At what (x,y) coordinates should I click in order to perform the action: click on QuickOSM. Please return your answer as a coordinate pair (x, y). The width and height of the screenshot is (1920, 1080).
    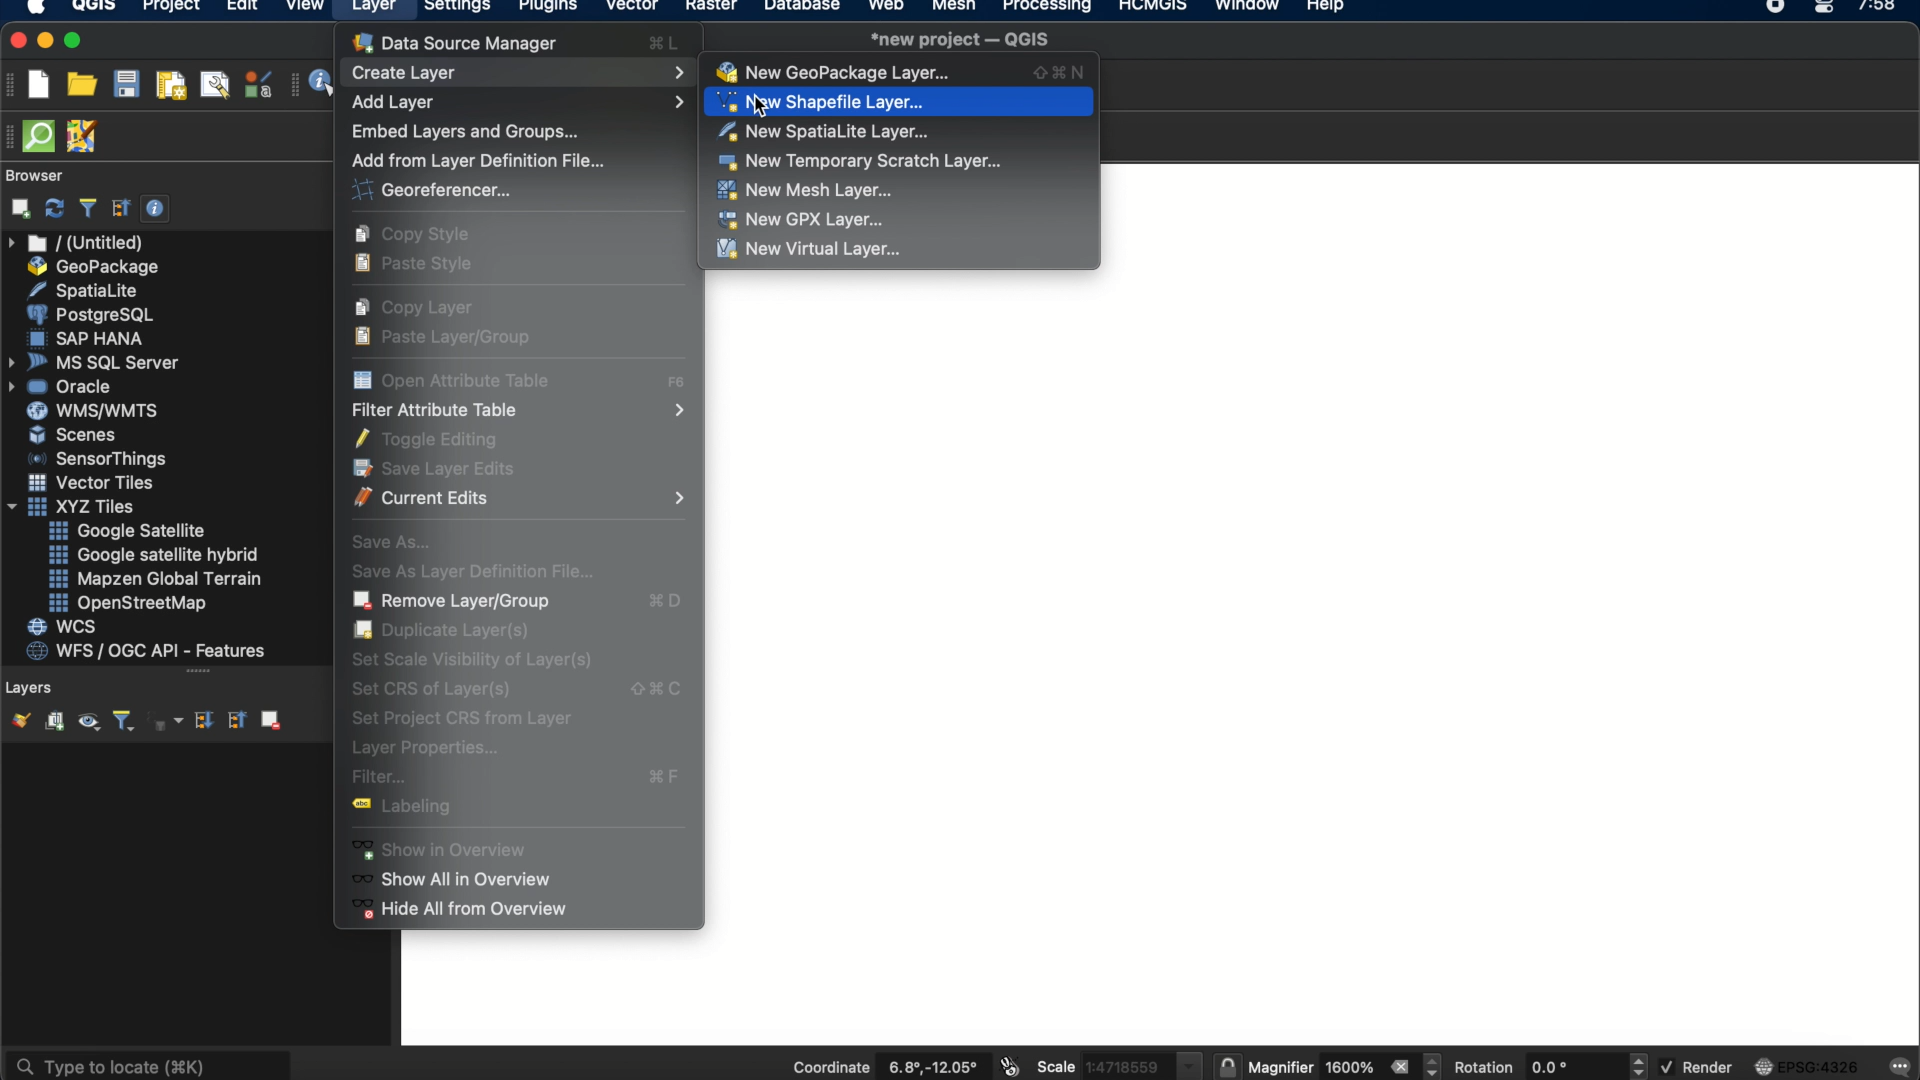
    Looking at the image, I should click on (43, 136).